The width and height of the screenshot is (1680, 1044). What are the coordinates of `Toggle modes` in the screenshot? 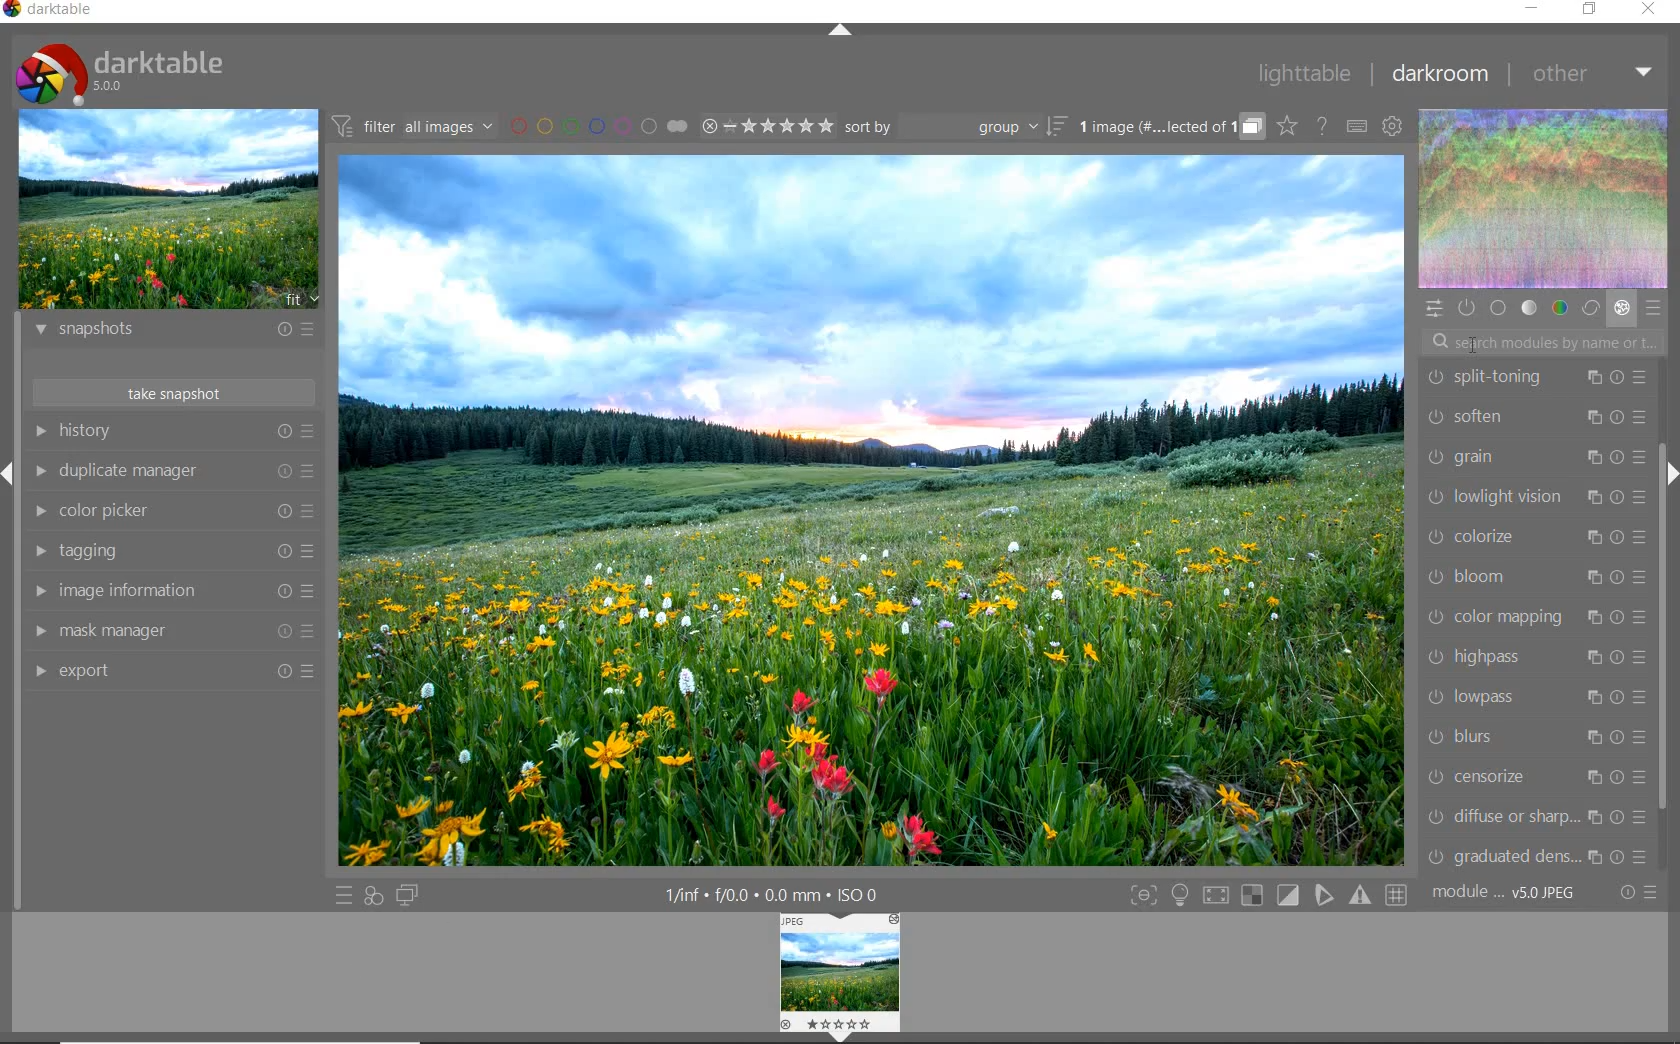 It's located at (1268, 896).